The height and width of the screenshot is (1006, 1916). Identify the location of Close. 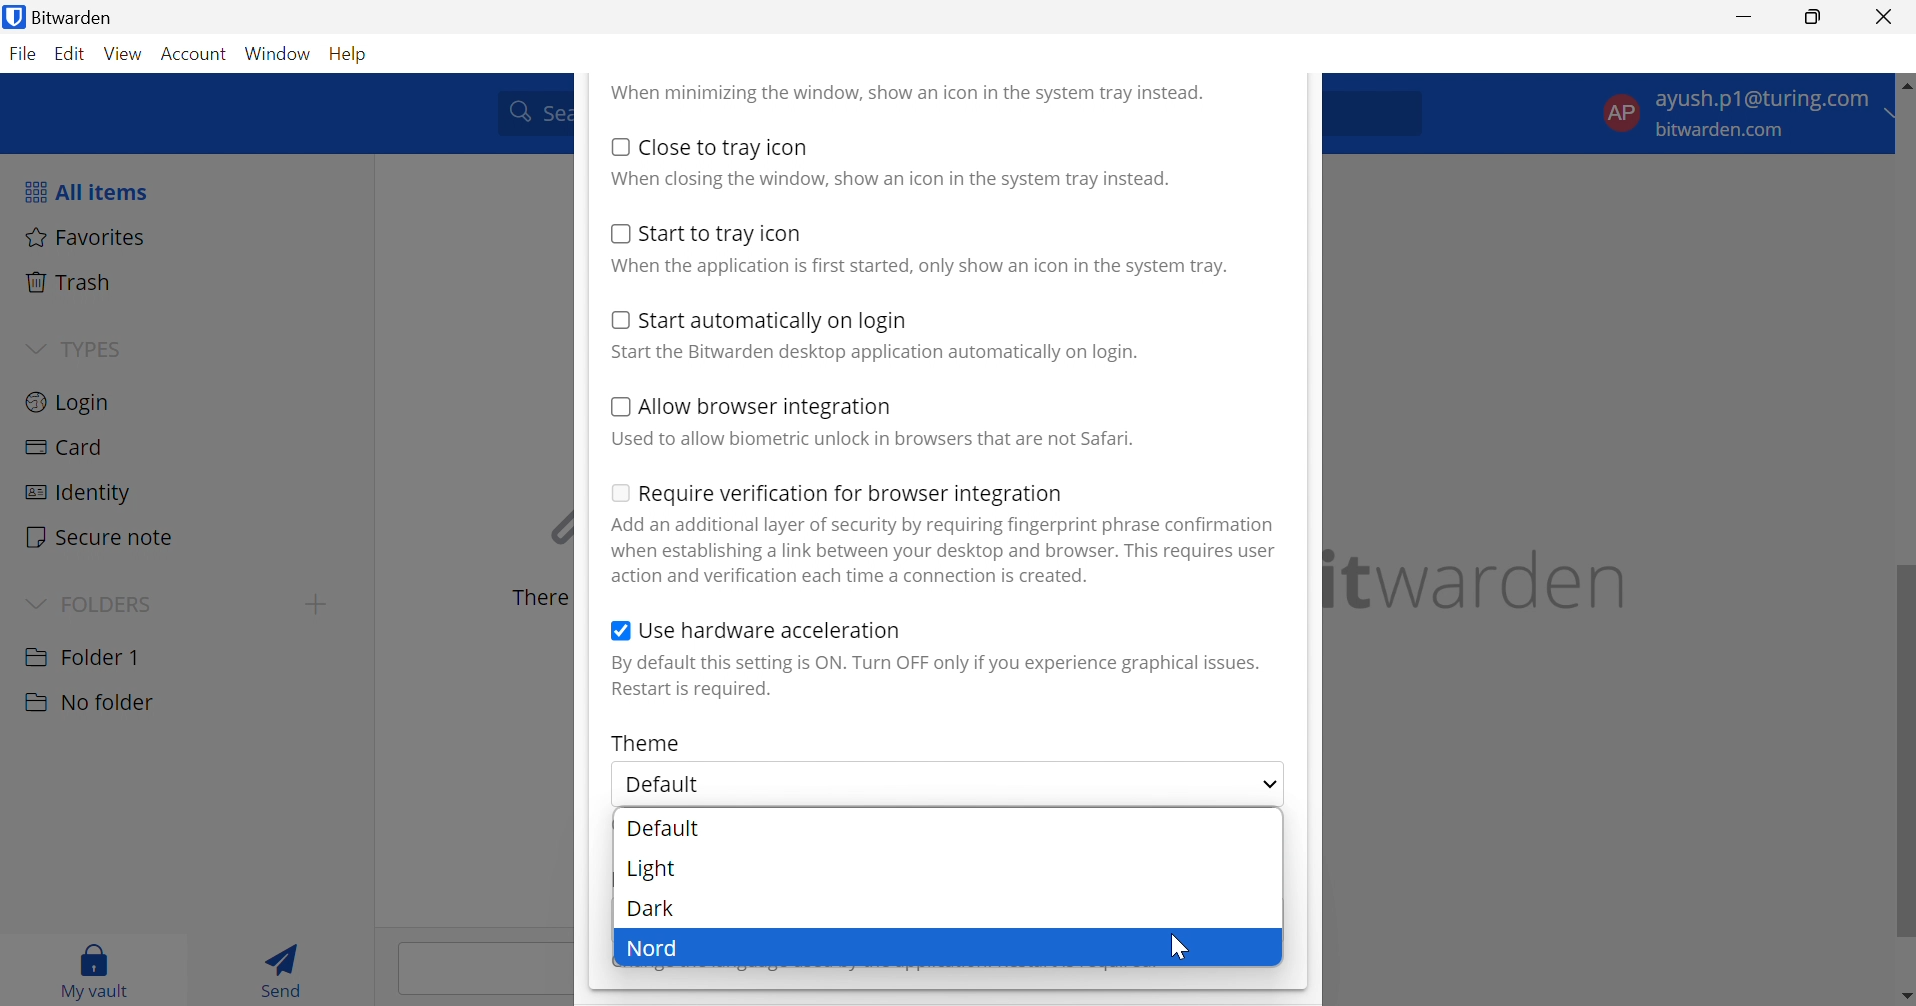
(1887, 17).